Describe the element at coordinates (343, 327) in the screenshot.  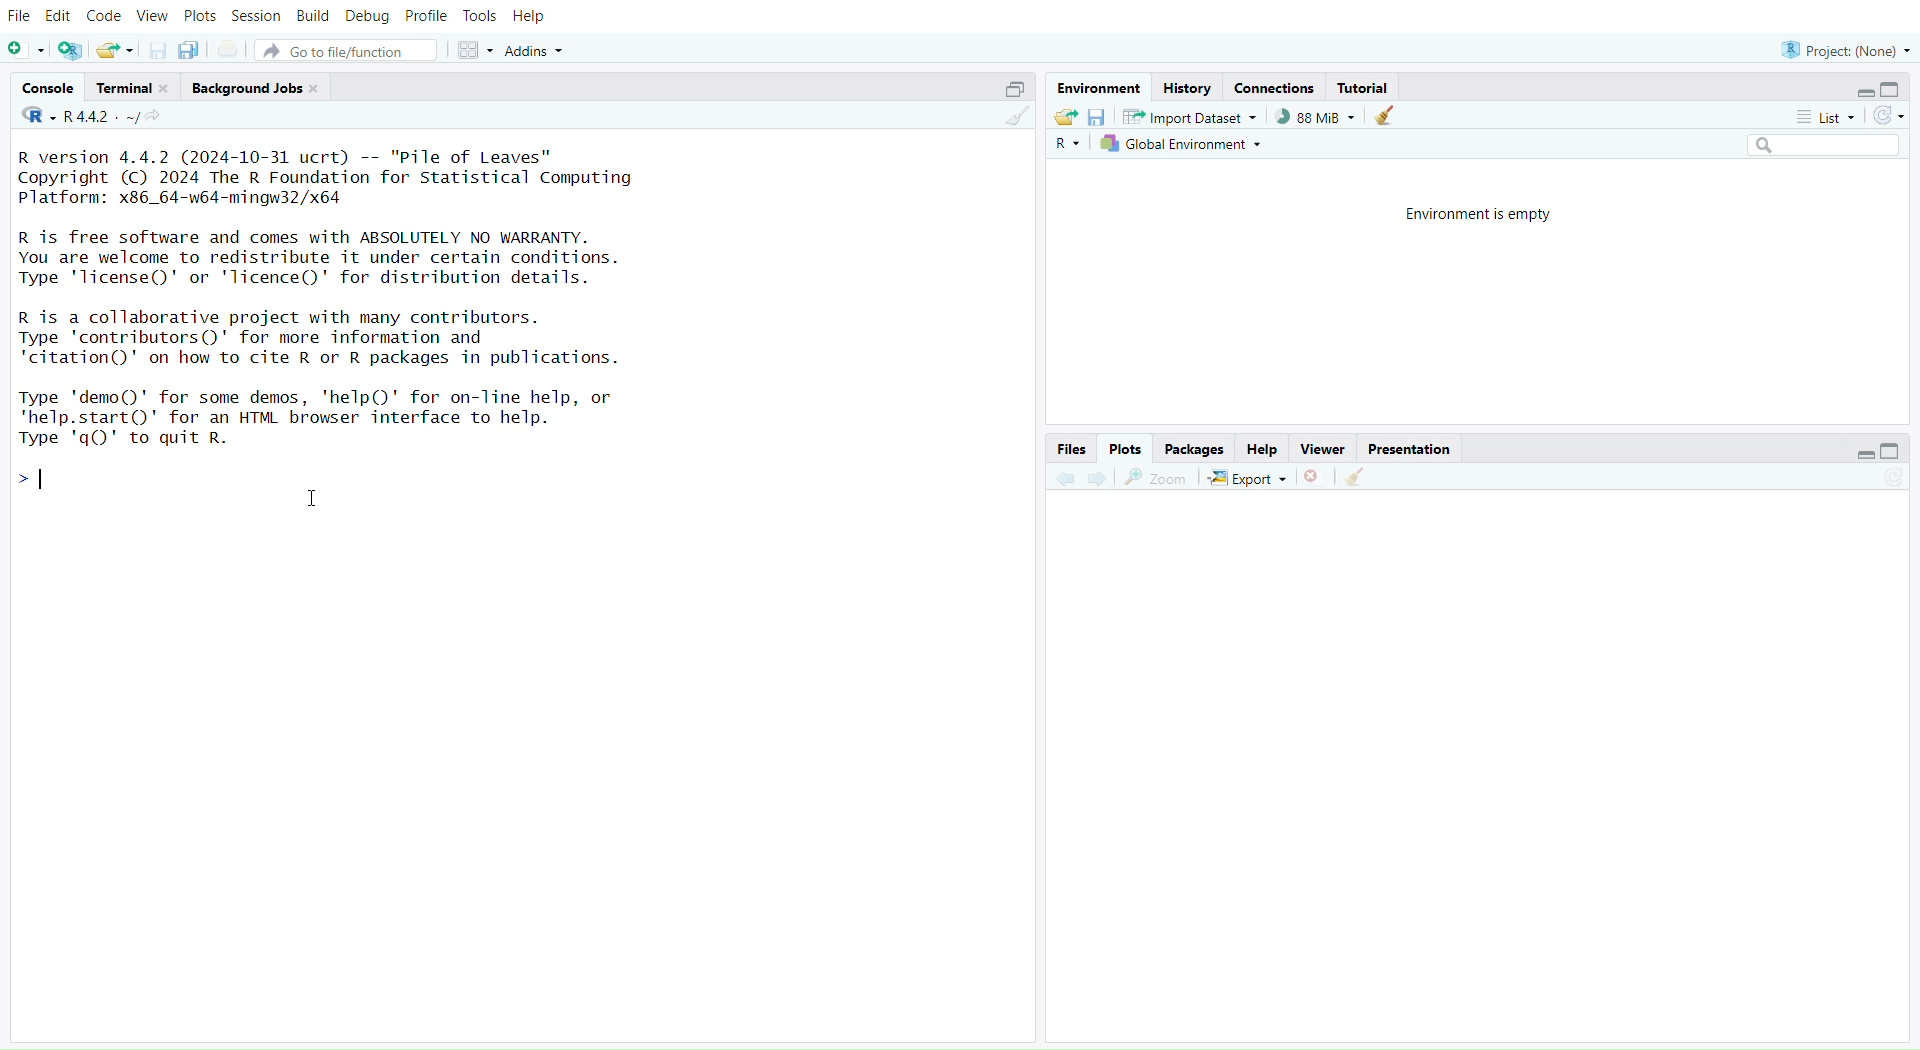
I see `R version 4.4.2 (2024-10-31 ucrt) -- "Pile of Leaves"
Copyright (C) 2024 The R Foundation for Statistical Computing
Platform: x86_64-w64-mingw32/x64
R is free software and comes with ABSOLUTELY NO WARRANTY.
You are welcome to redistribute it under certain conditions.
Type 'license()' or 'licence()' for distribution details.
R is a collaborative project with many contributors.
Type 'contributors()' for more information and
"citation()' on how to cite R or R packages in publications.
Type 'demo()' for some demos, 'help()' for on-line help, or
"help.start()' for an HTML browser interface to help.
Type 'q()' to quit R.
-

I` at that location.